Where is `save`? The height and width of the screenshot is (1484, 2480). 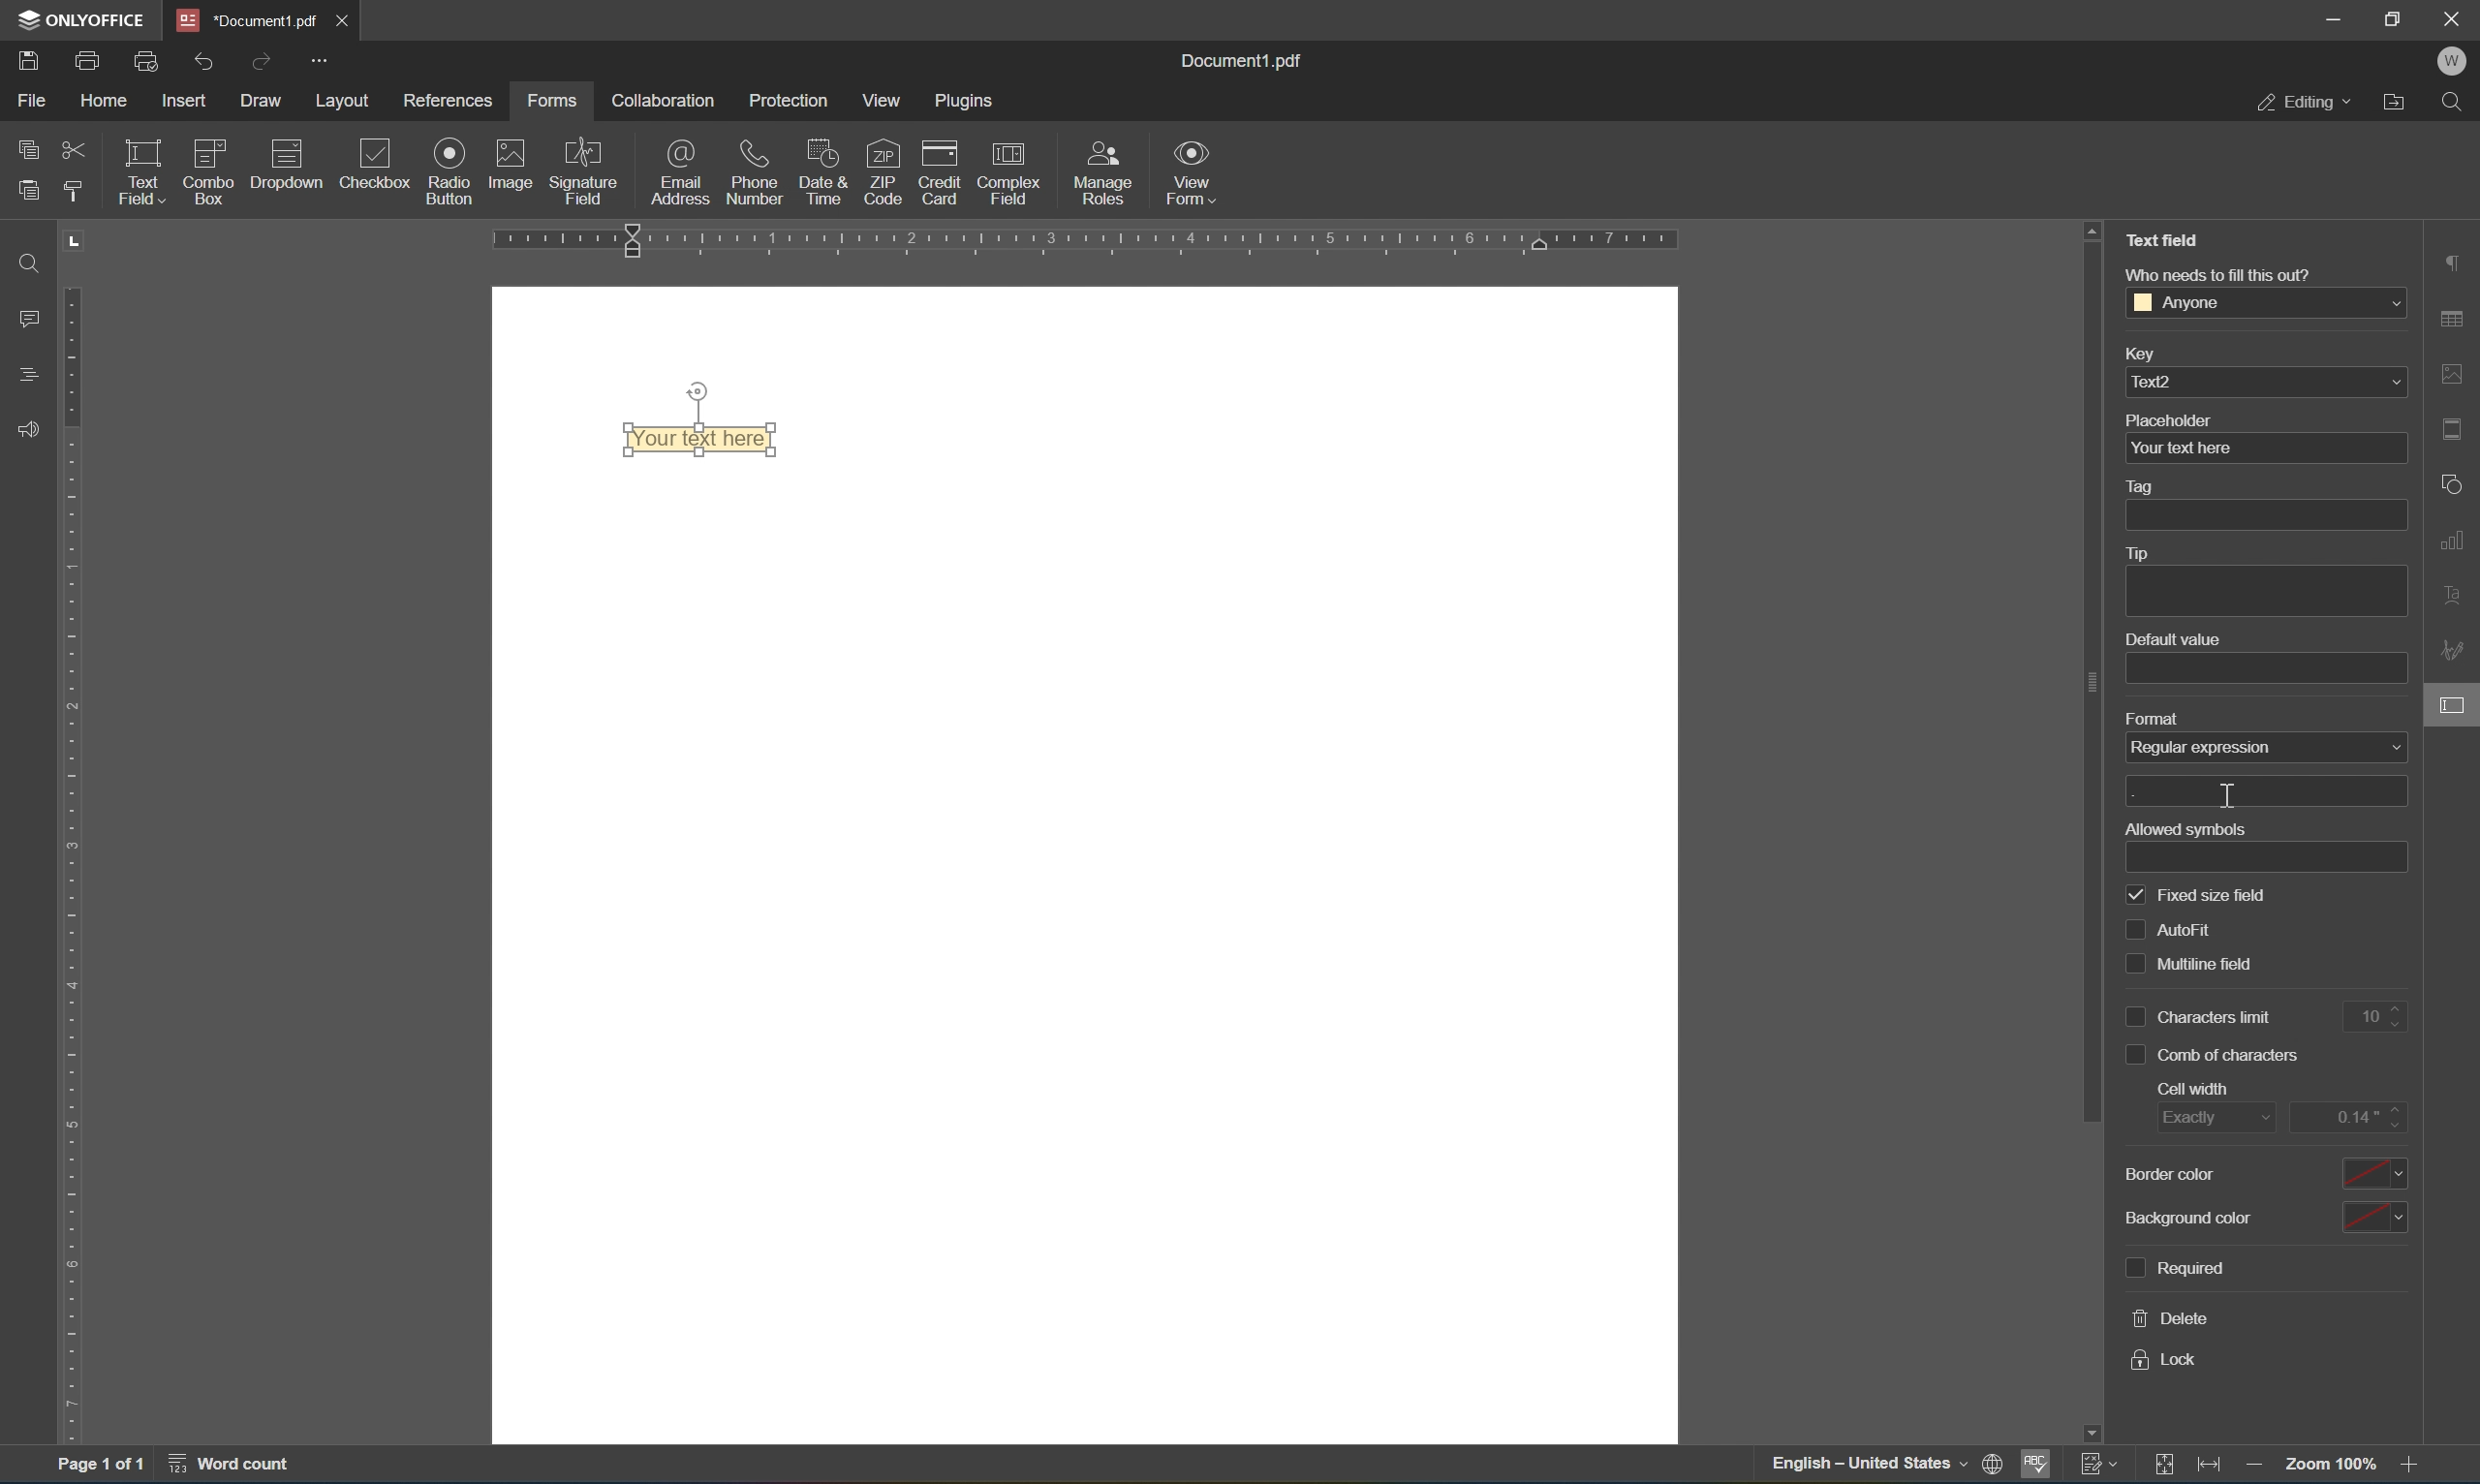 save is located at coordinates (30, 63).